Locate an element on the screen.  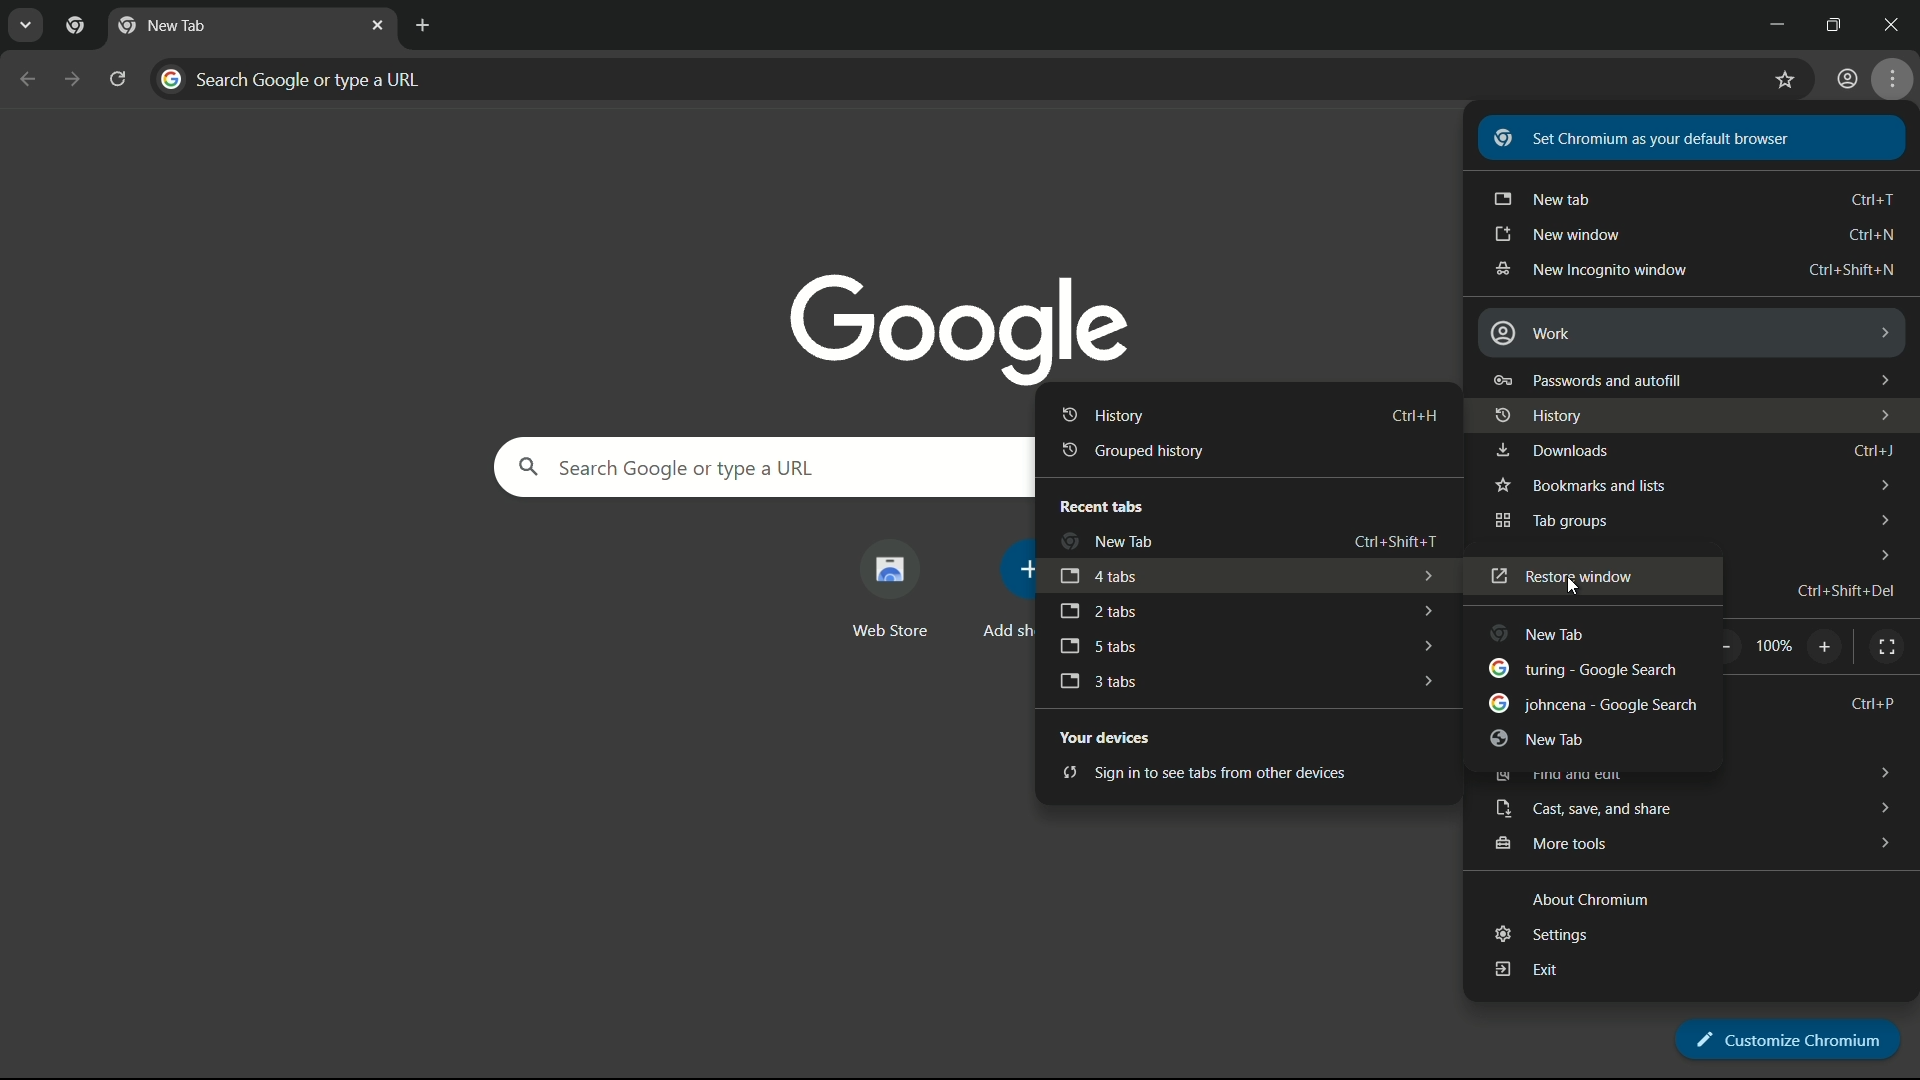
add more shortcut is located at coordinates (1006, 591).